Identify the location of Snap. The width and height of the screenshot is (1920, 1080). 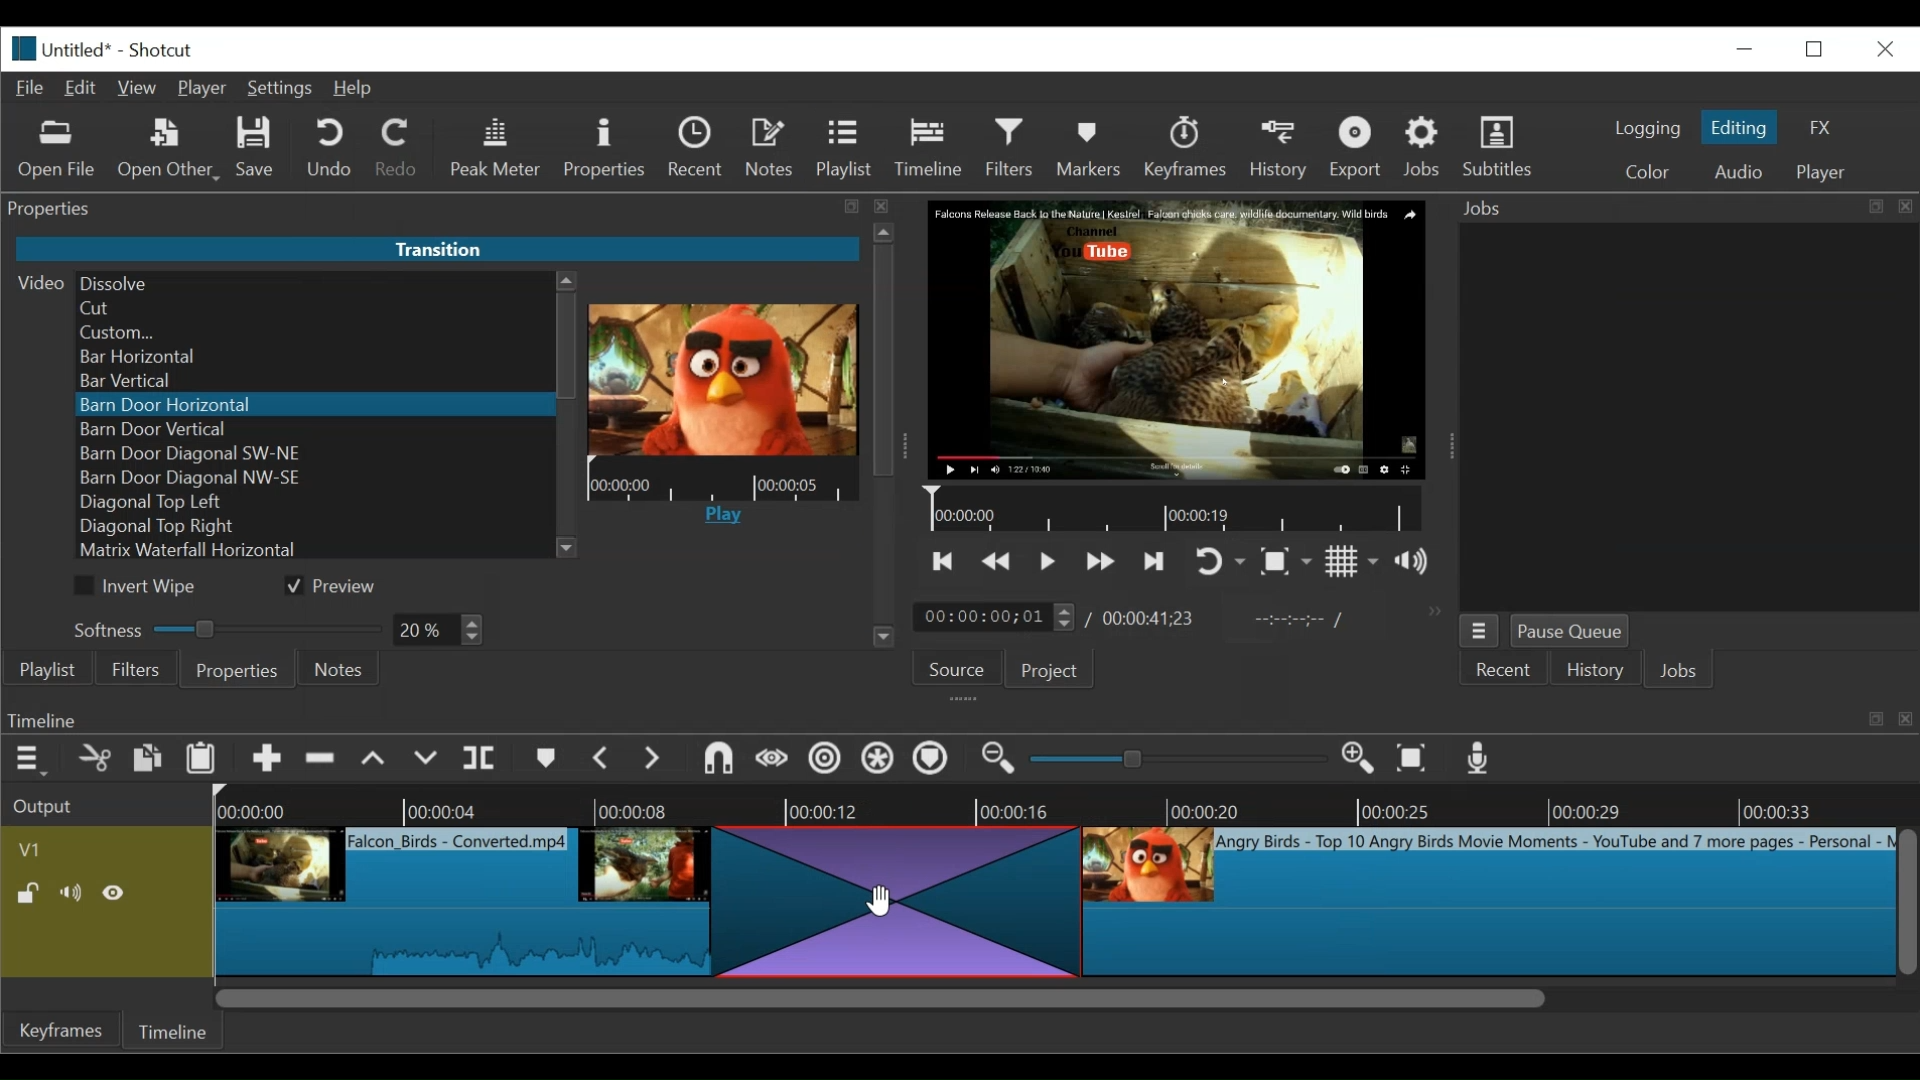
(719, 760).